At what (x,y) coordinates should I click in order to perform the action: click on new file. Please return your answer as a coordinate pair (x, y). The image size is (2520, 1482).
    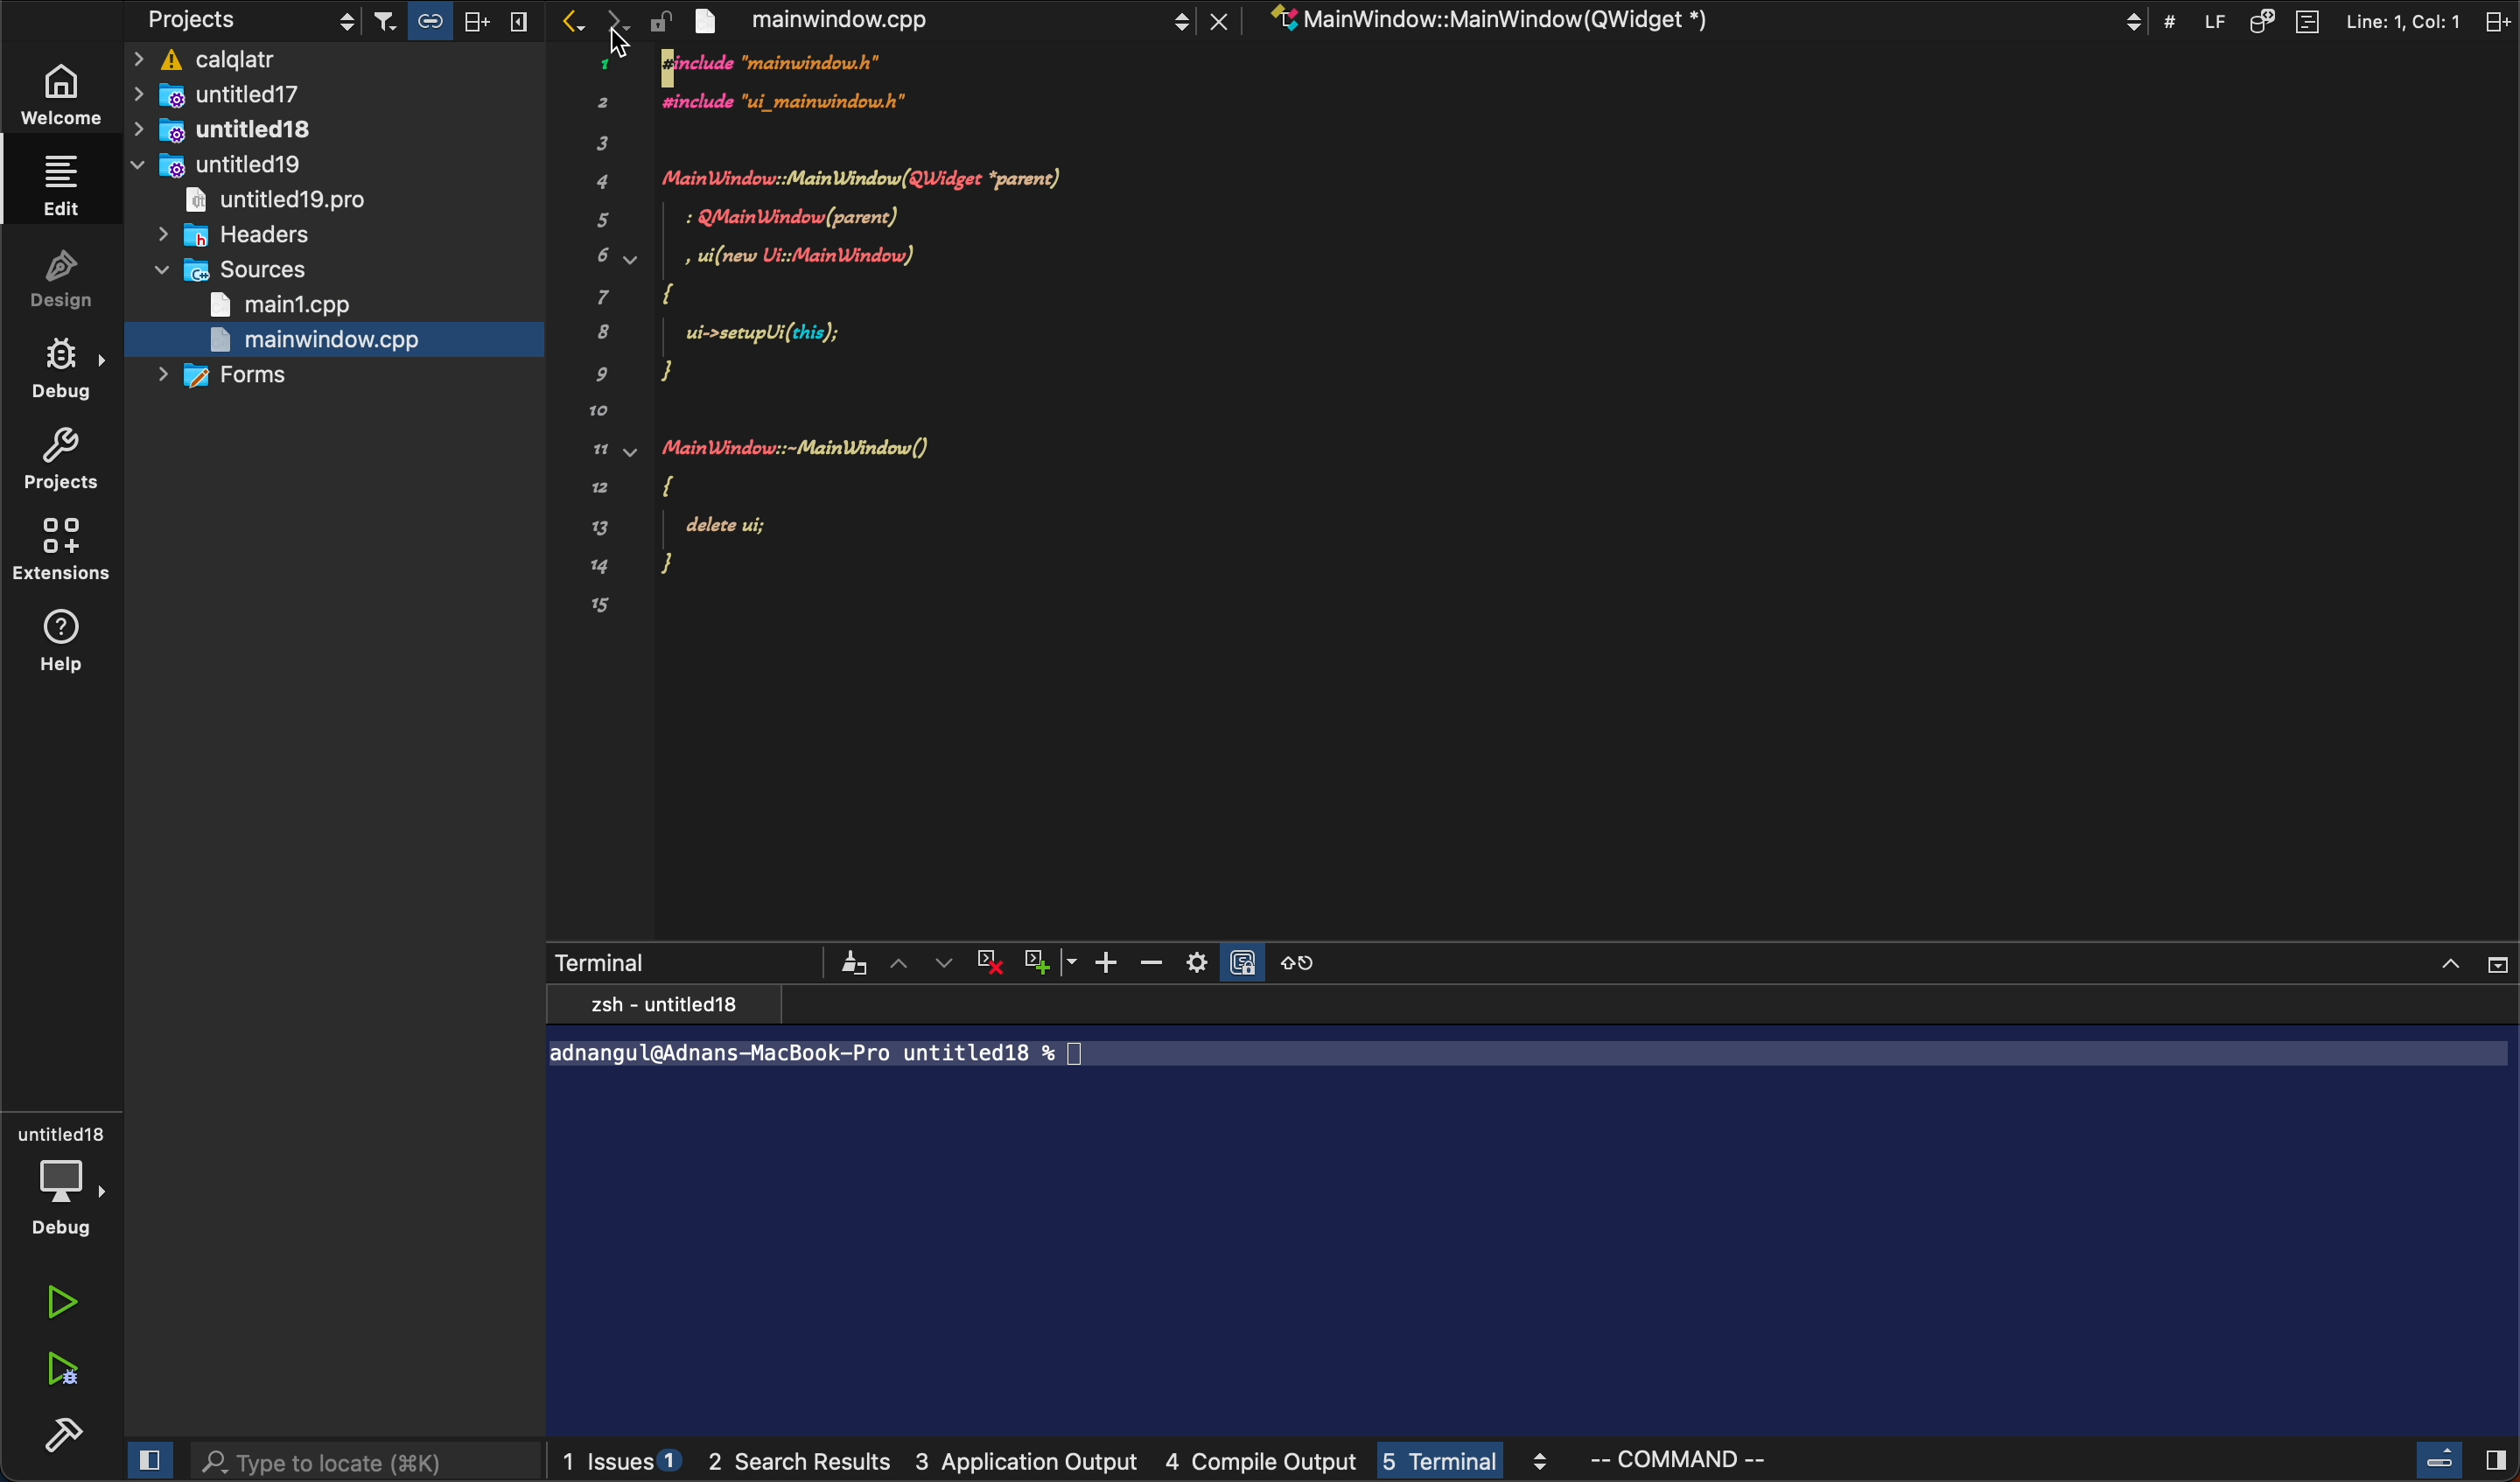
    Looking at the image, I should click on (827, 346).